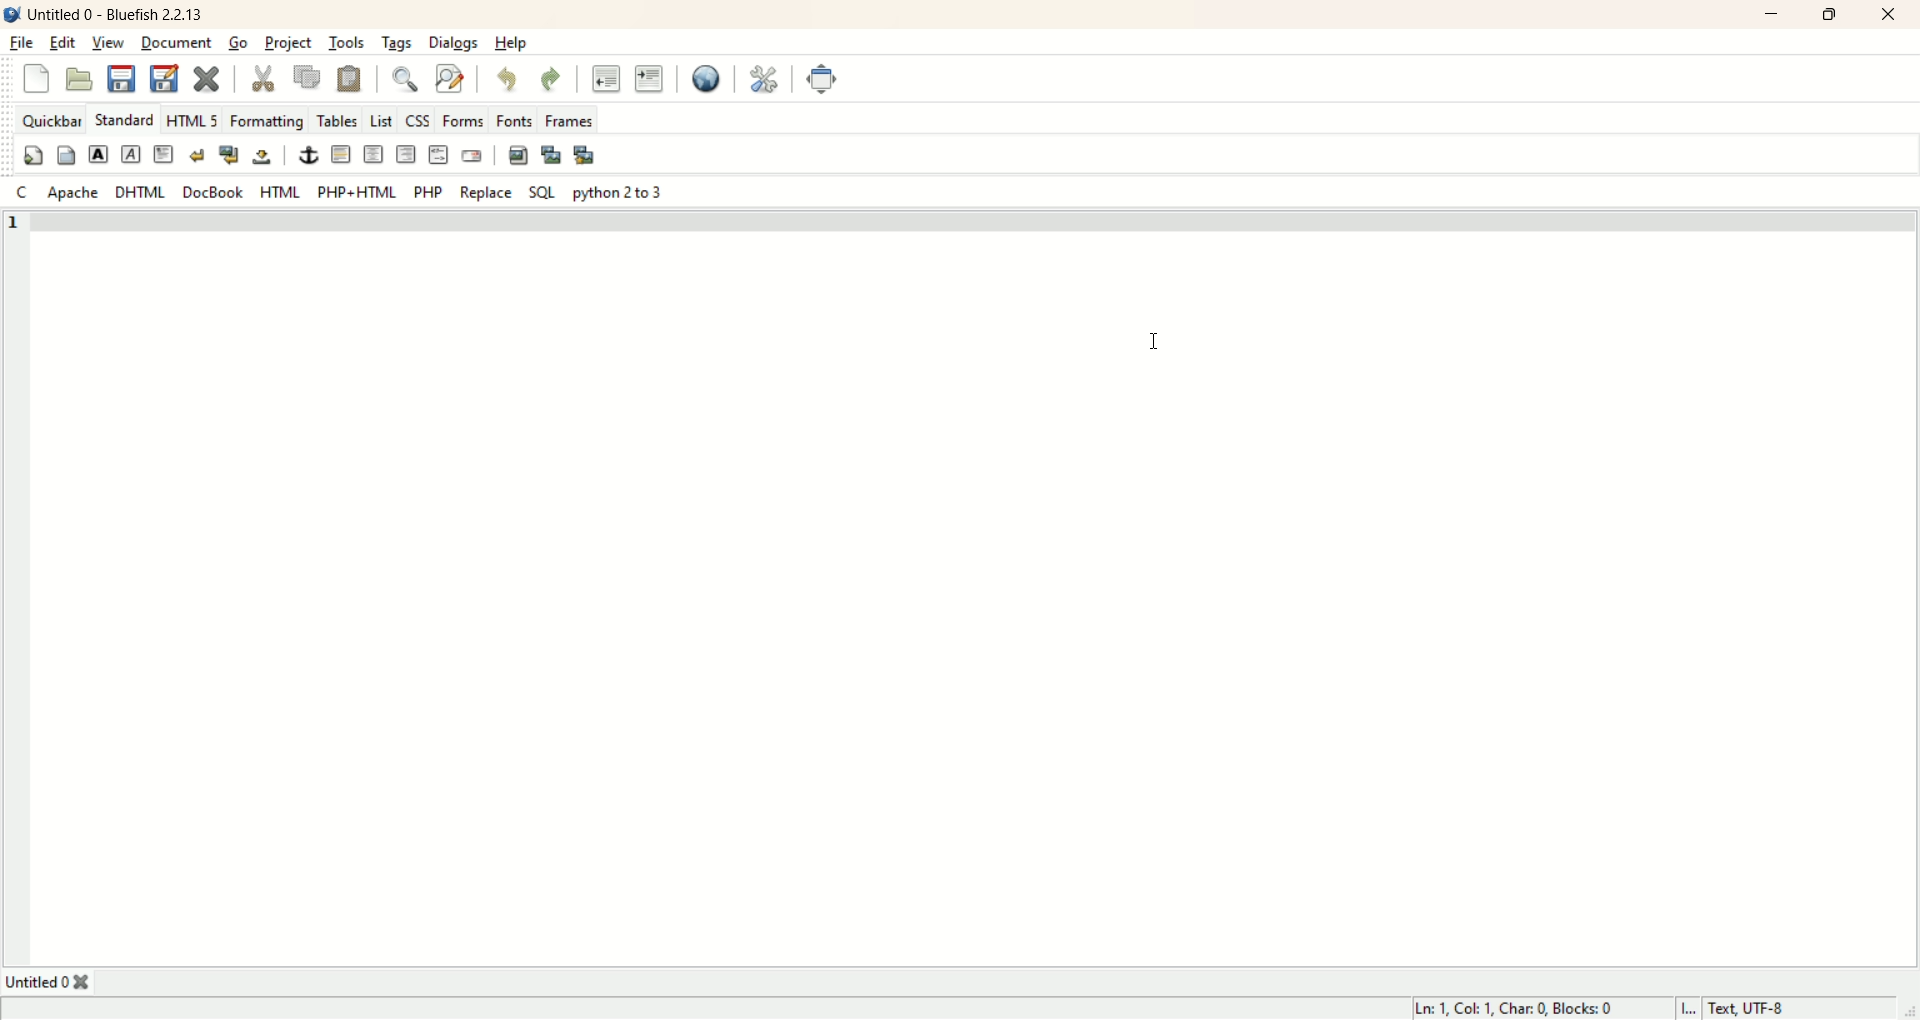 This screenshot has height=1020, width=1920. Describe the element at coordinates (395, 44) in the screenshot. I see `tags` at that location.